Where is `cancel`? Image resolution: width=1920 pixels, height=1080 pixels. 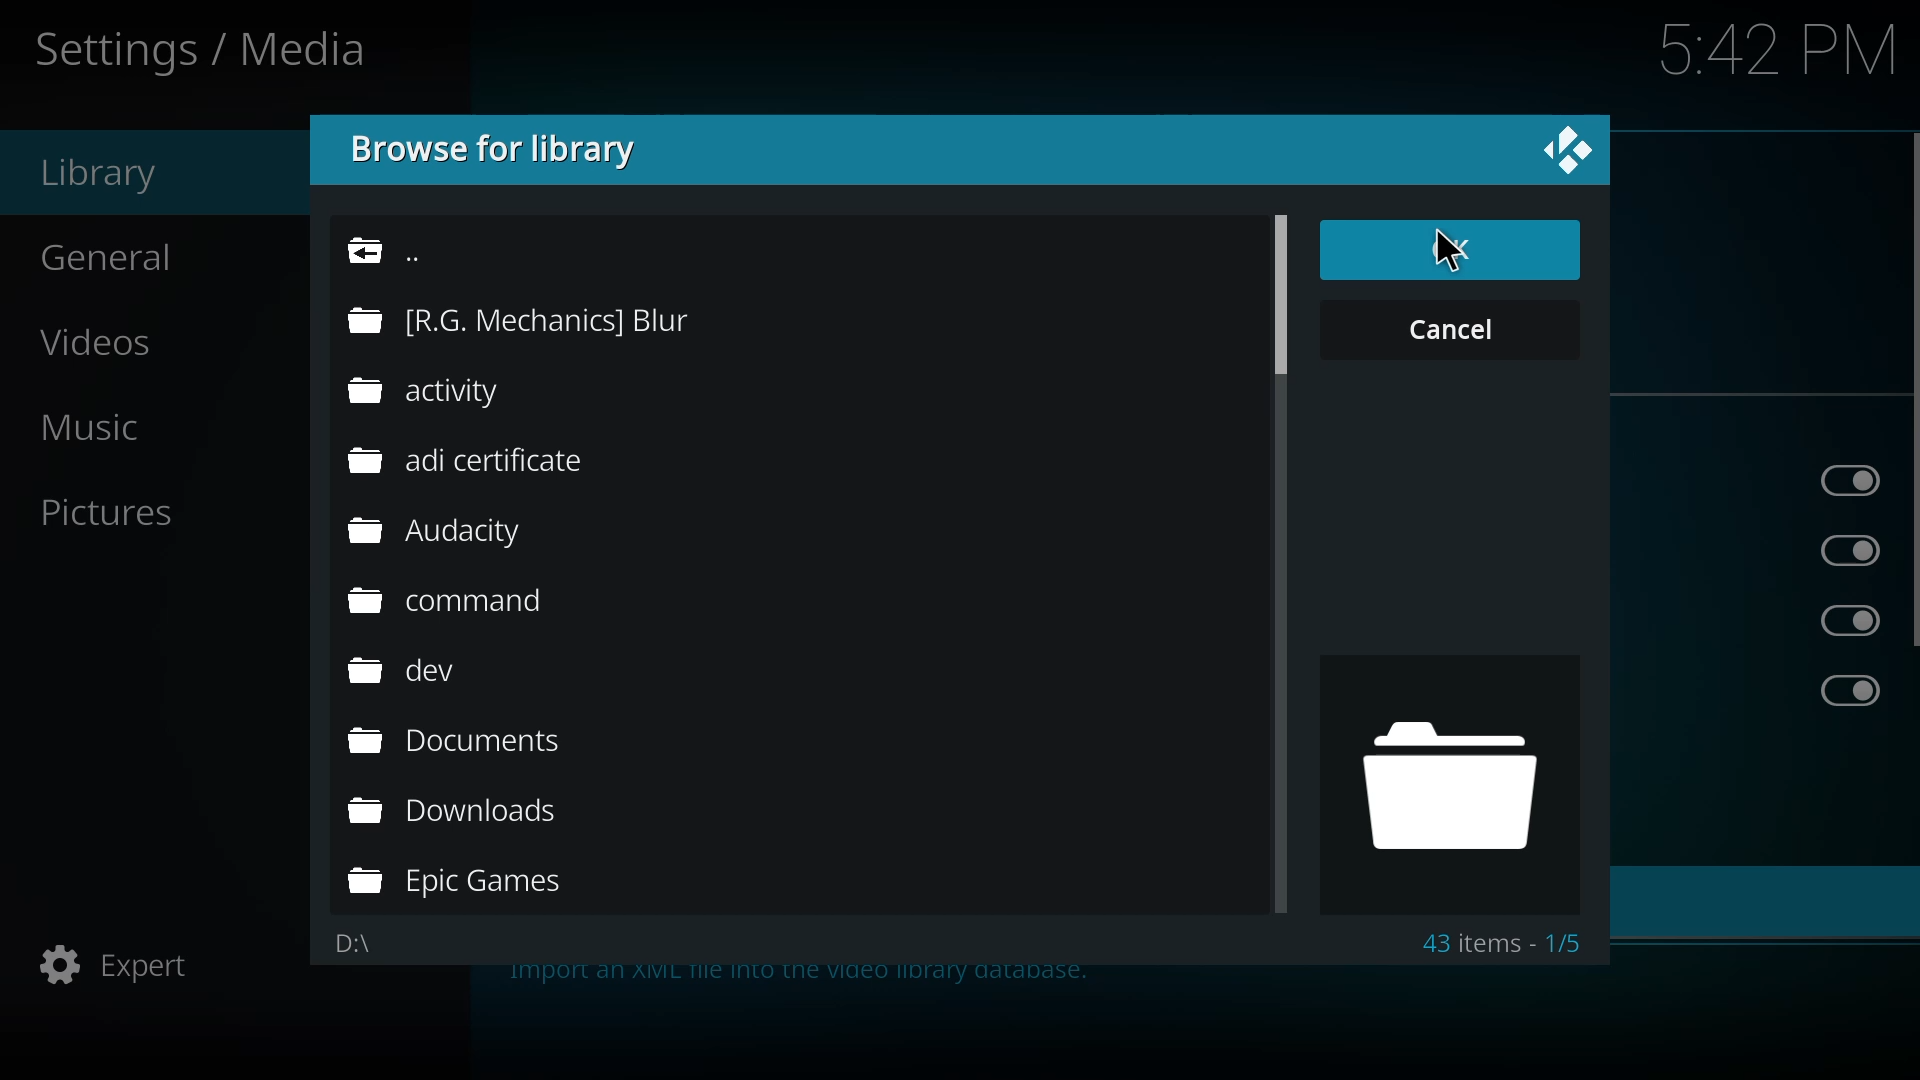 cancel is located at coordinates (1441, 329).